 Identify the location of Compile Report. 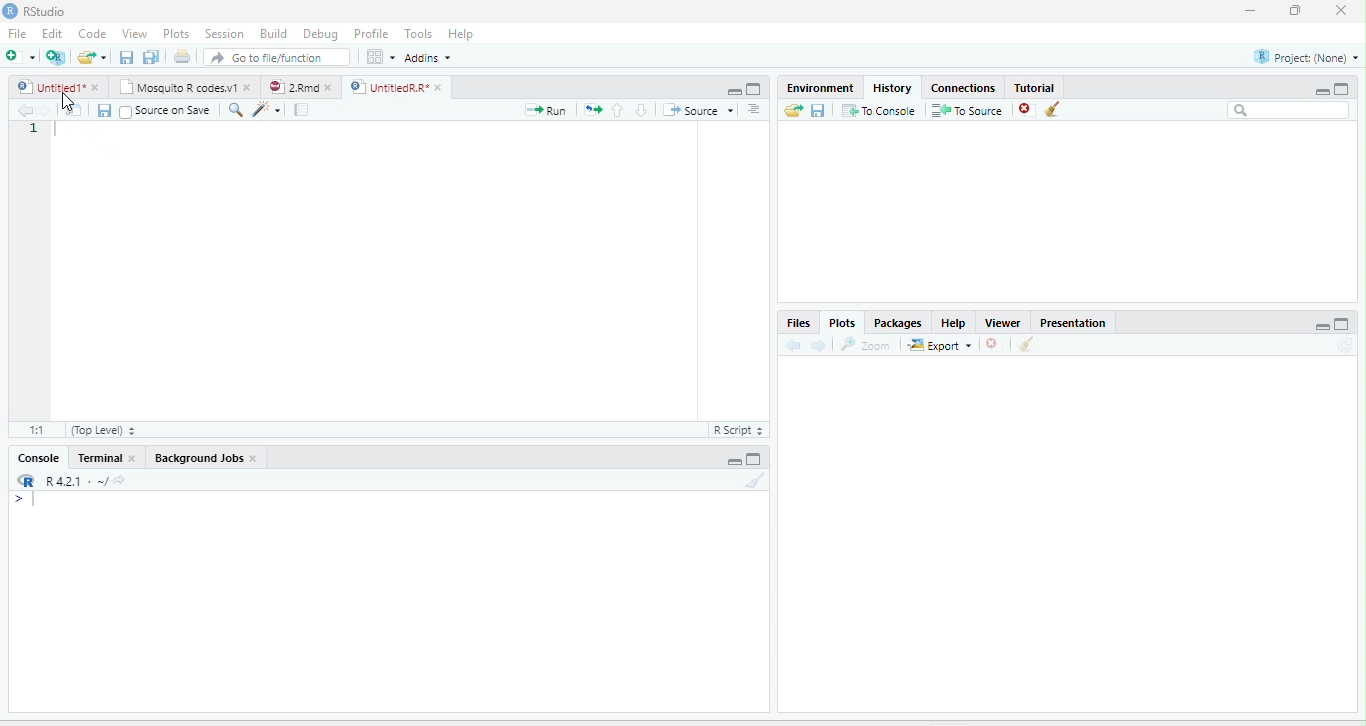
(302, 110).